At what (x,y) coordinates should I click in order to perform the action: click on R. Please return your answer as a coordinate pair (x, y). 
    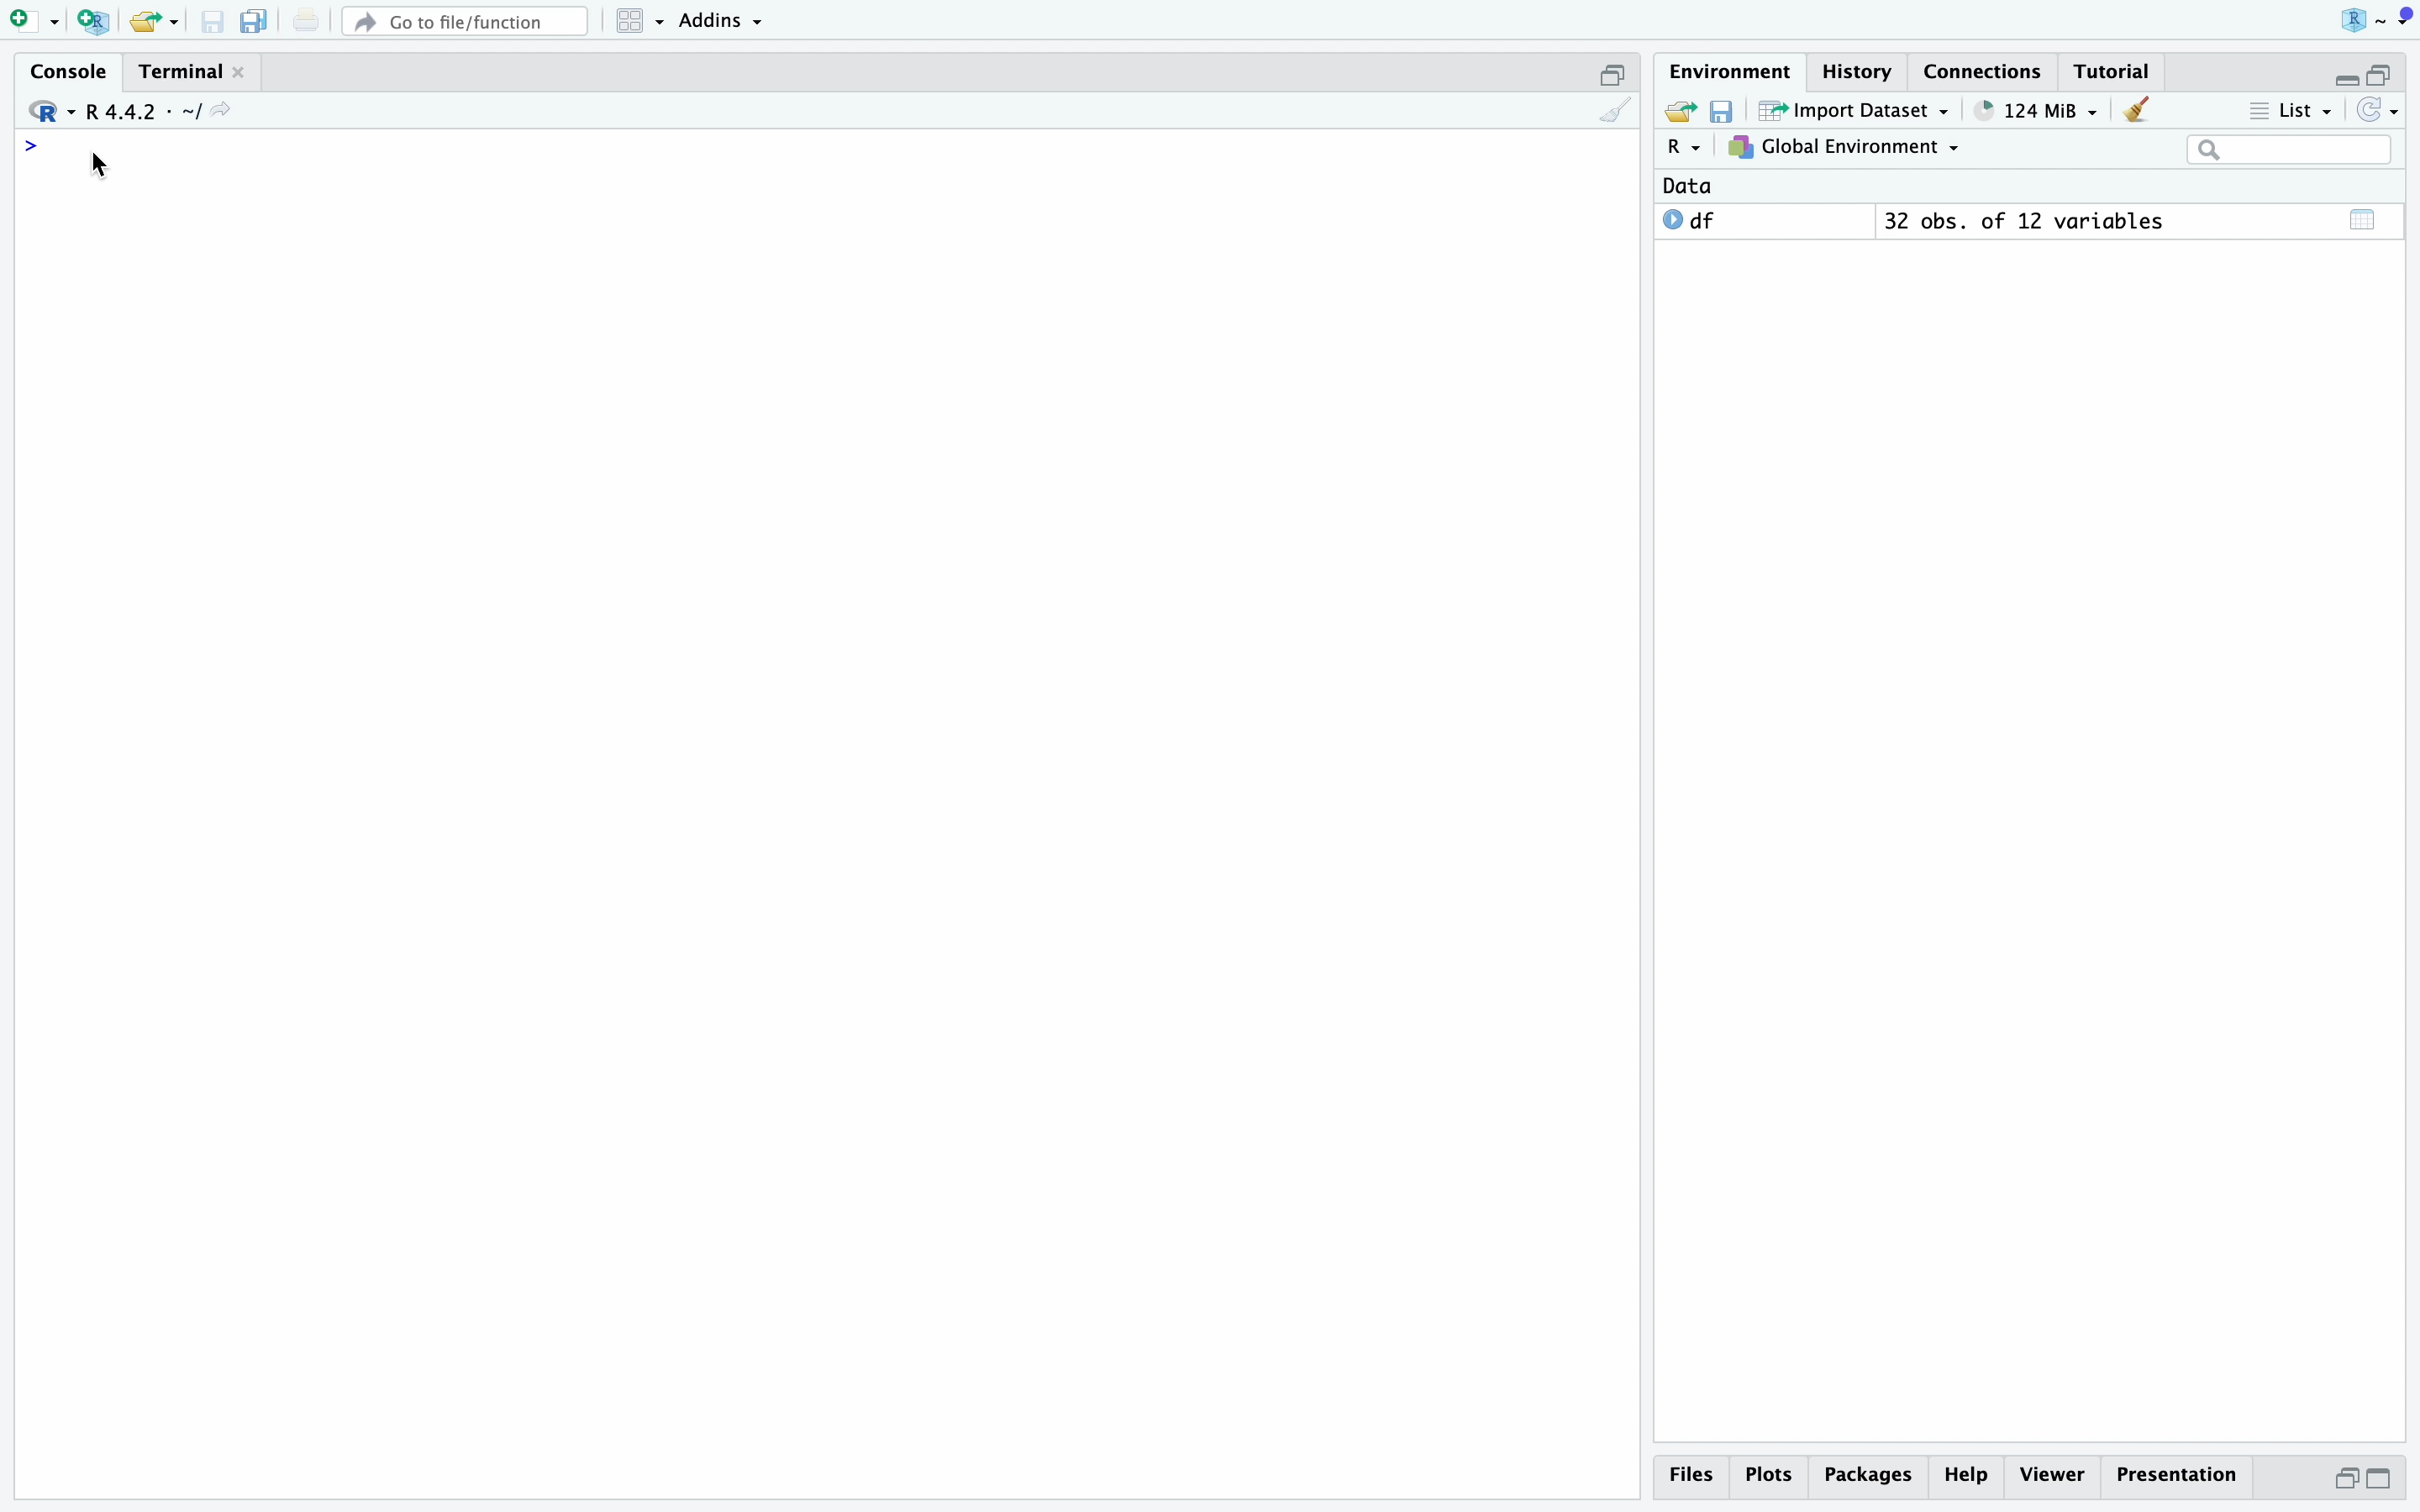
    Looking at the image, I should click on (52, 111).